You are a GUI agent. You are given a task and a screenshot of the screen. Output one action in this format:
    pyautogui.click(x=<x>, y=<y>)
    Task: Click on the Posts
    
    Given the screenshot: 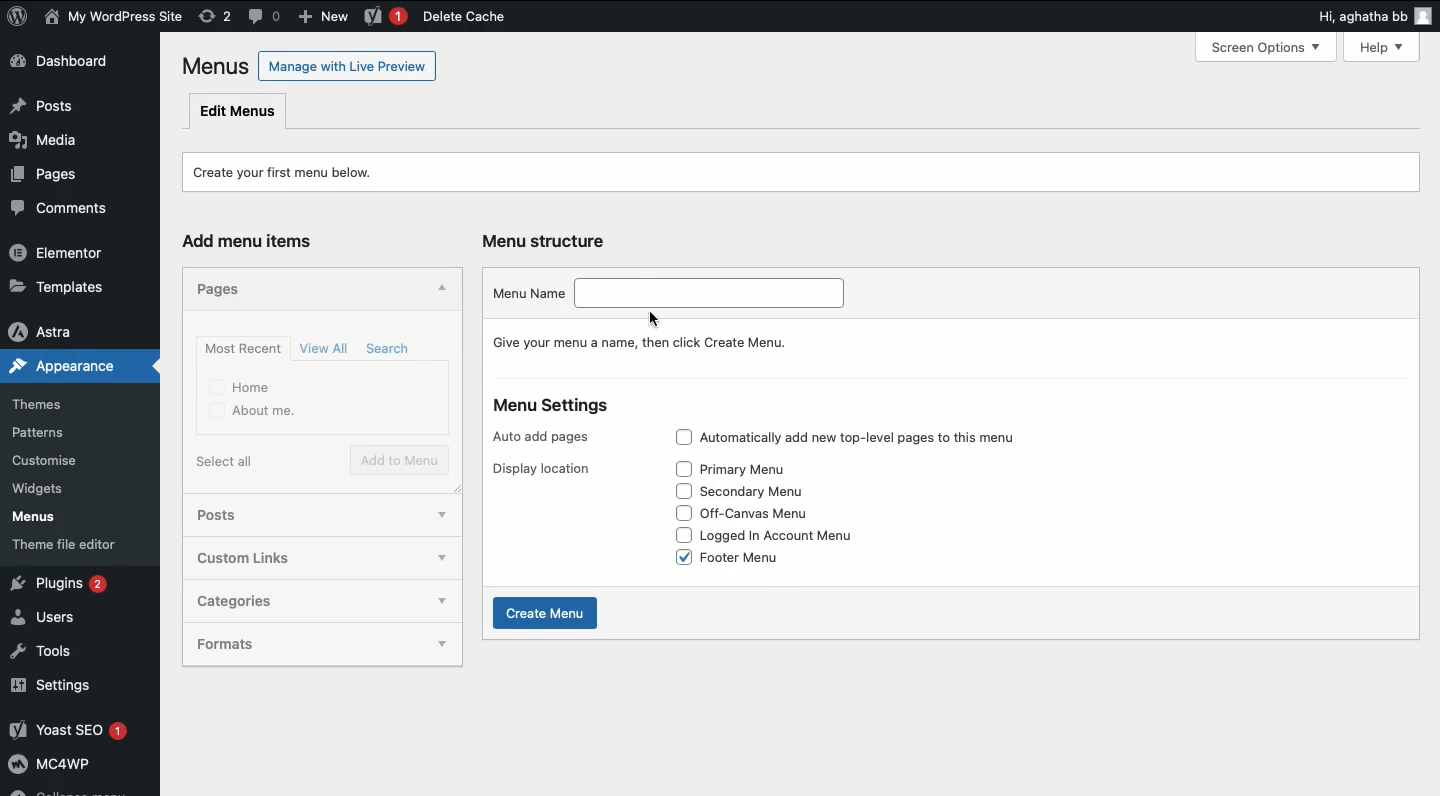 What is the action you would take?
    pyautogui.click(x=74, y=107)
    